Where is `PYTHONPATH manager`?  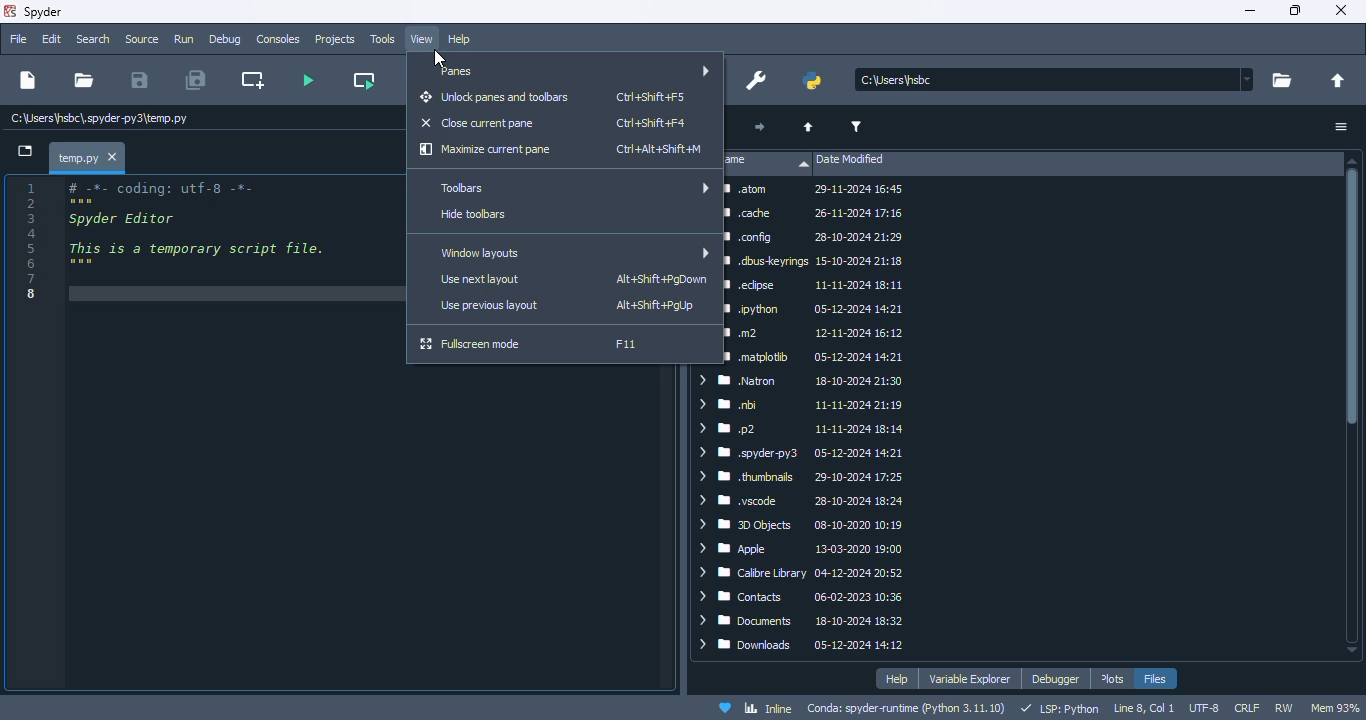 PYTHONPATH manager is located at coordinates (813, 80).